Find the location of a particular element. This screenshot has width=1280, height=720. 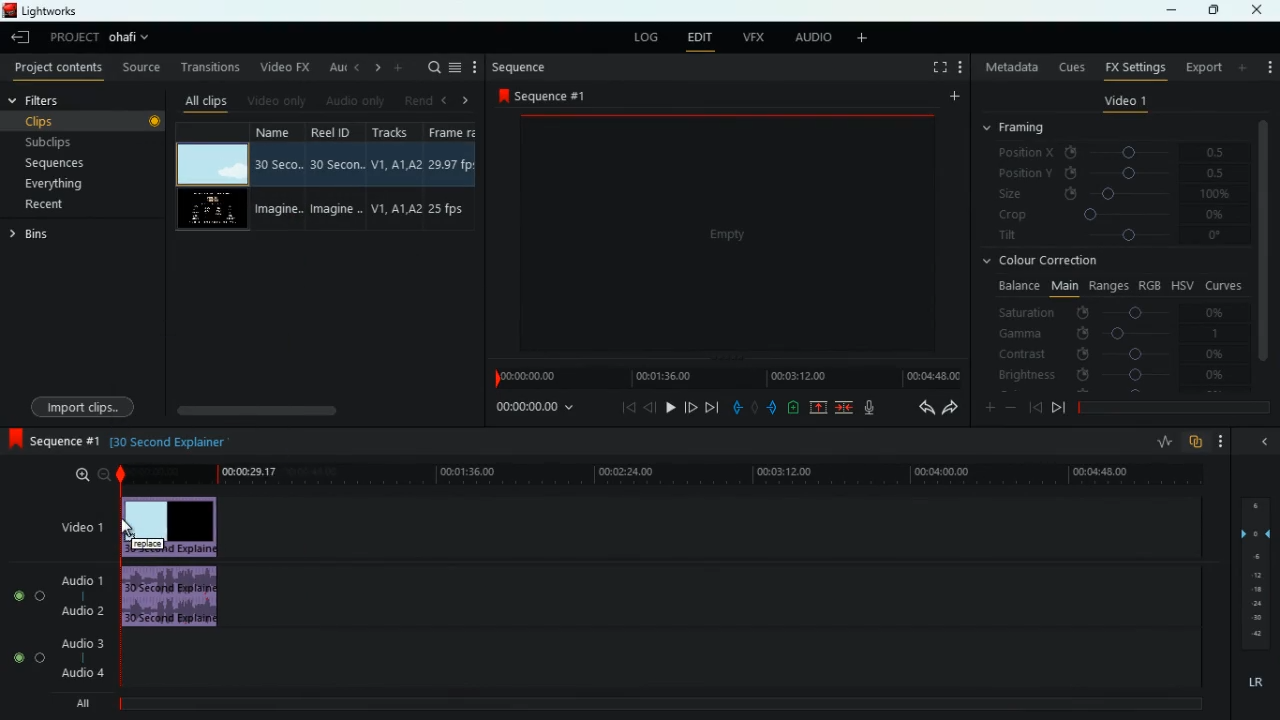

back is located at coordinates (919, 408).